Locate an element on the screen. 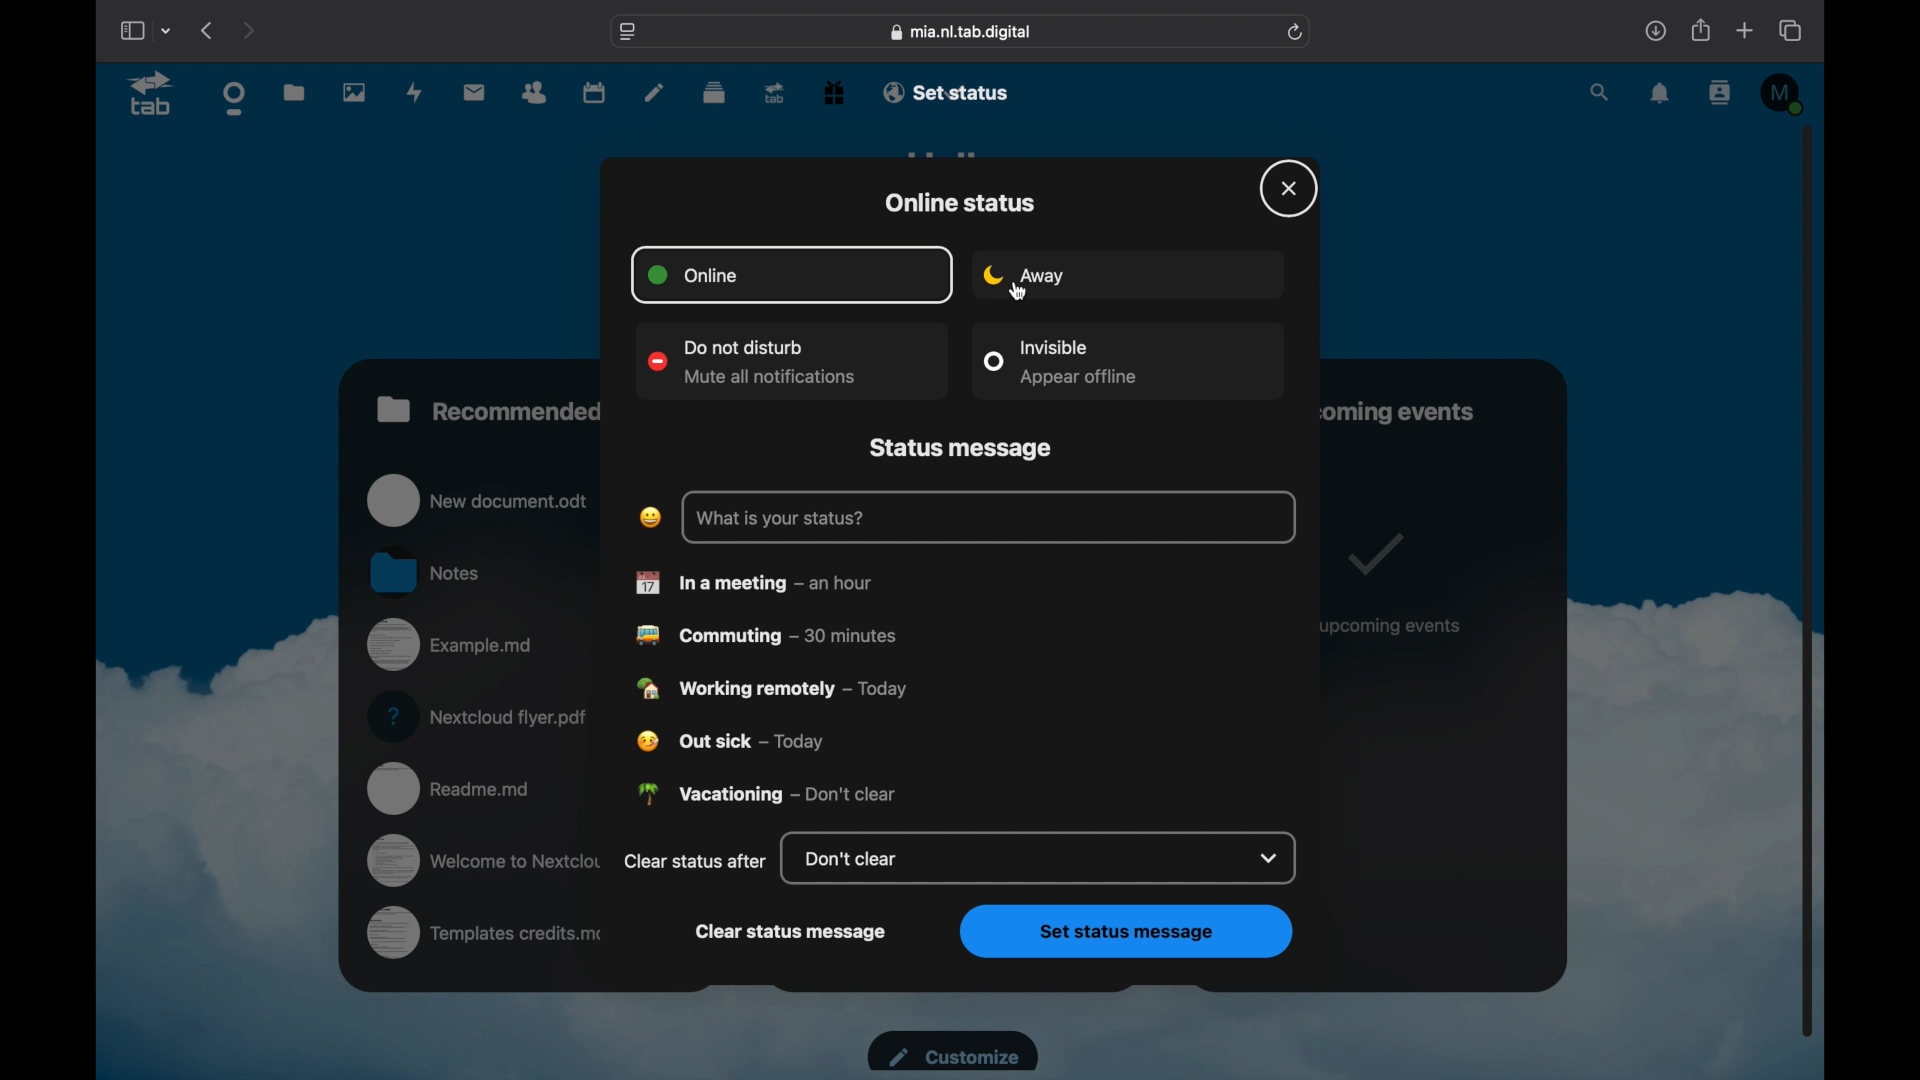  clear status after is located at coordinates (695, 860).